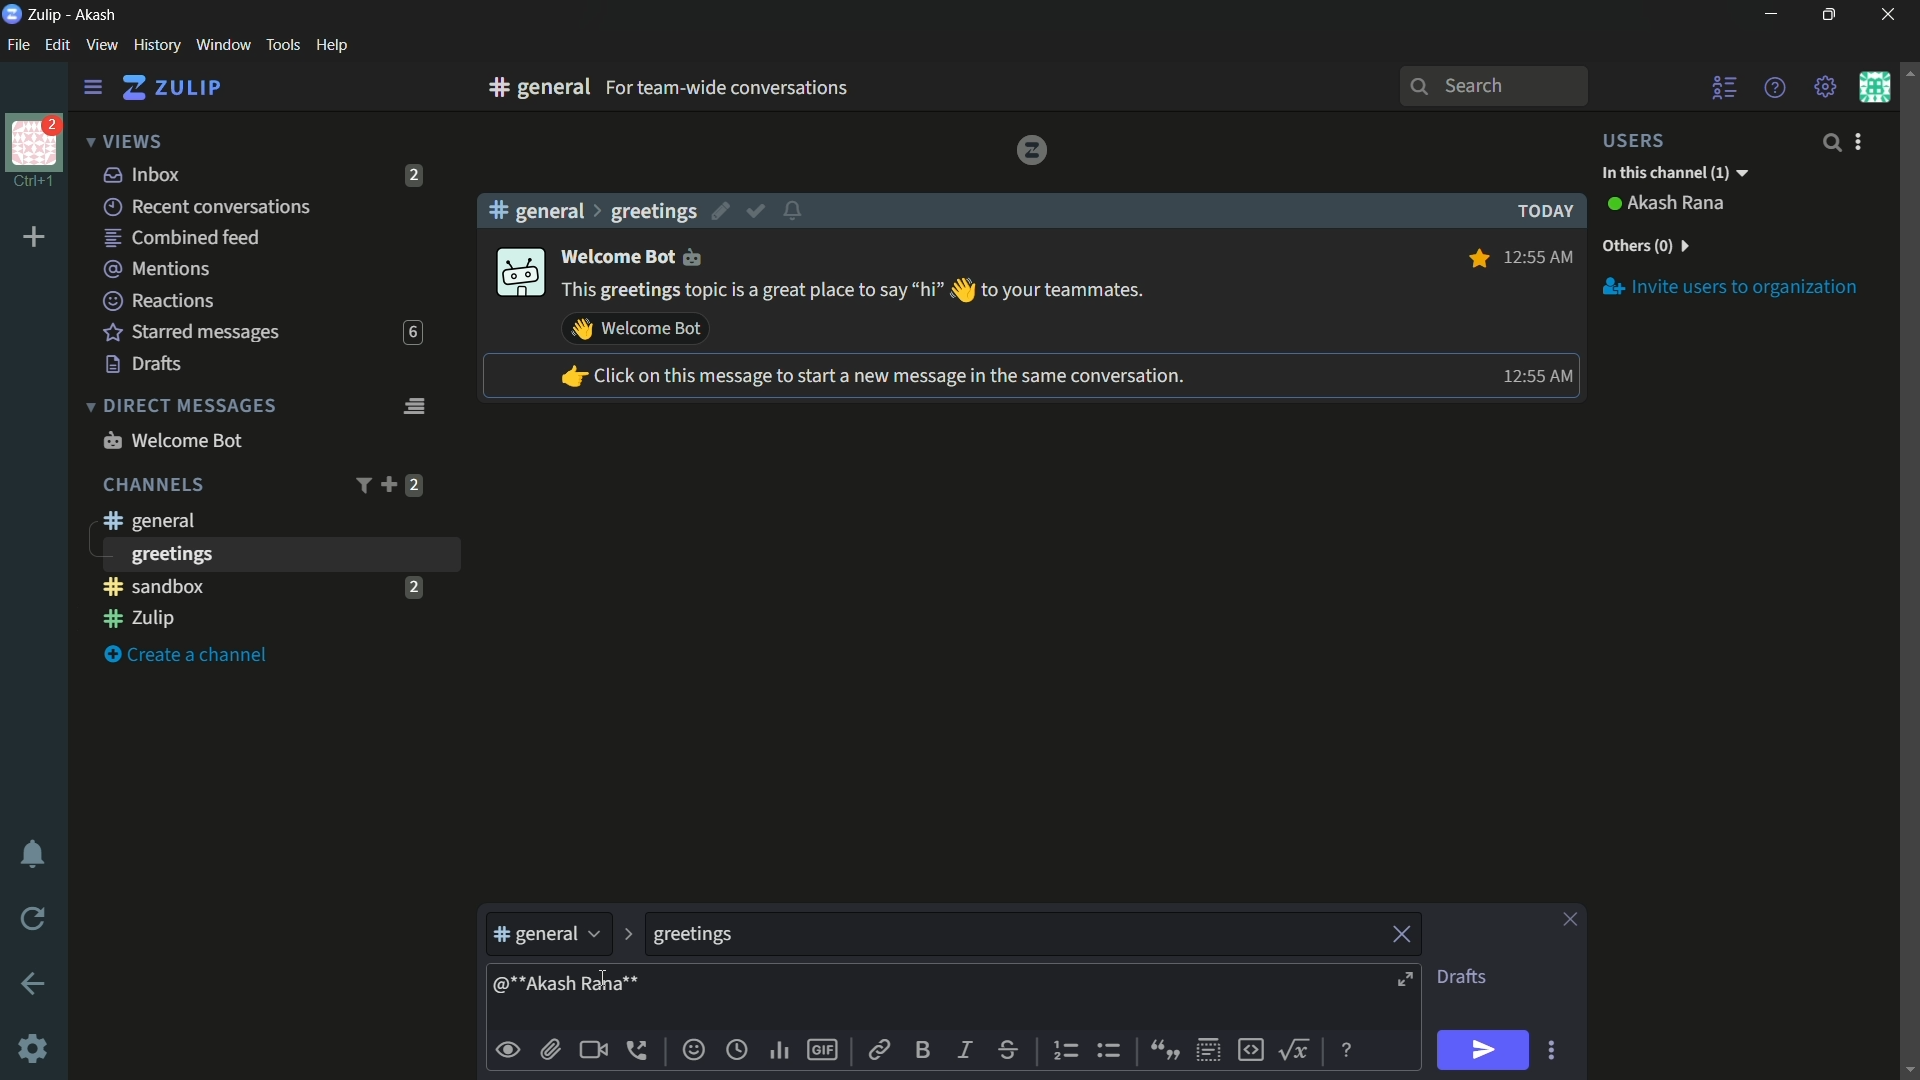 This screenshot has height=1080, width=1920. What do you see at coordinates (124, 143) in the screenshot?
I see `views dropdown` at bounding box center [124, 143].